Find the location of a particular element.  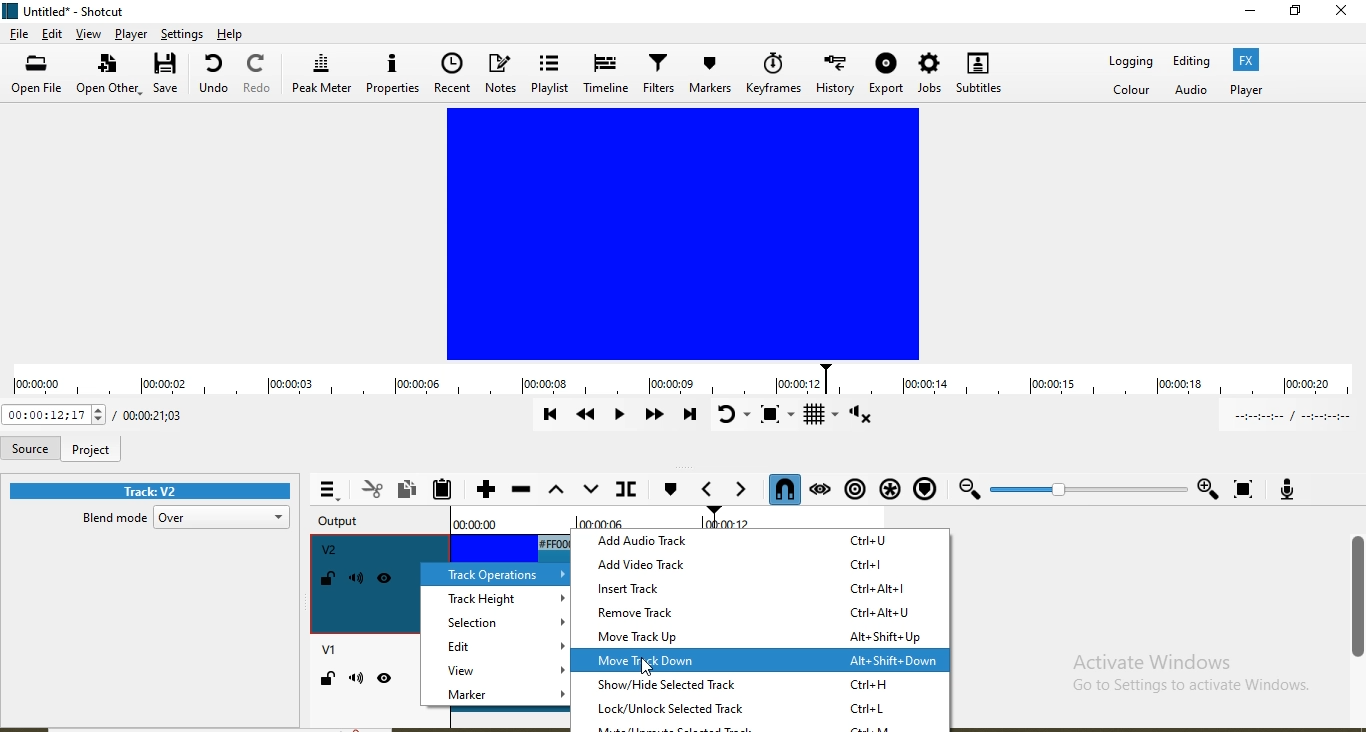

undo is located at coordinates (214, 77).